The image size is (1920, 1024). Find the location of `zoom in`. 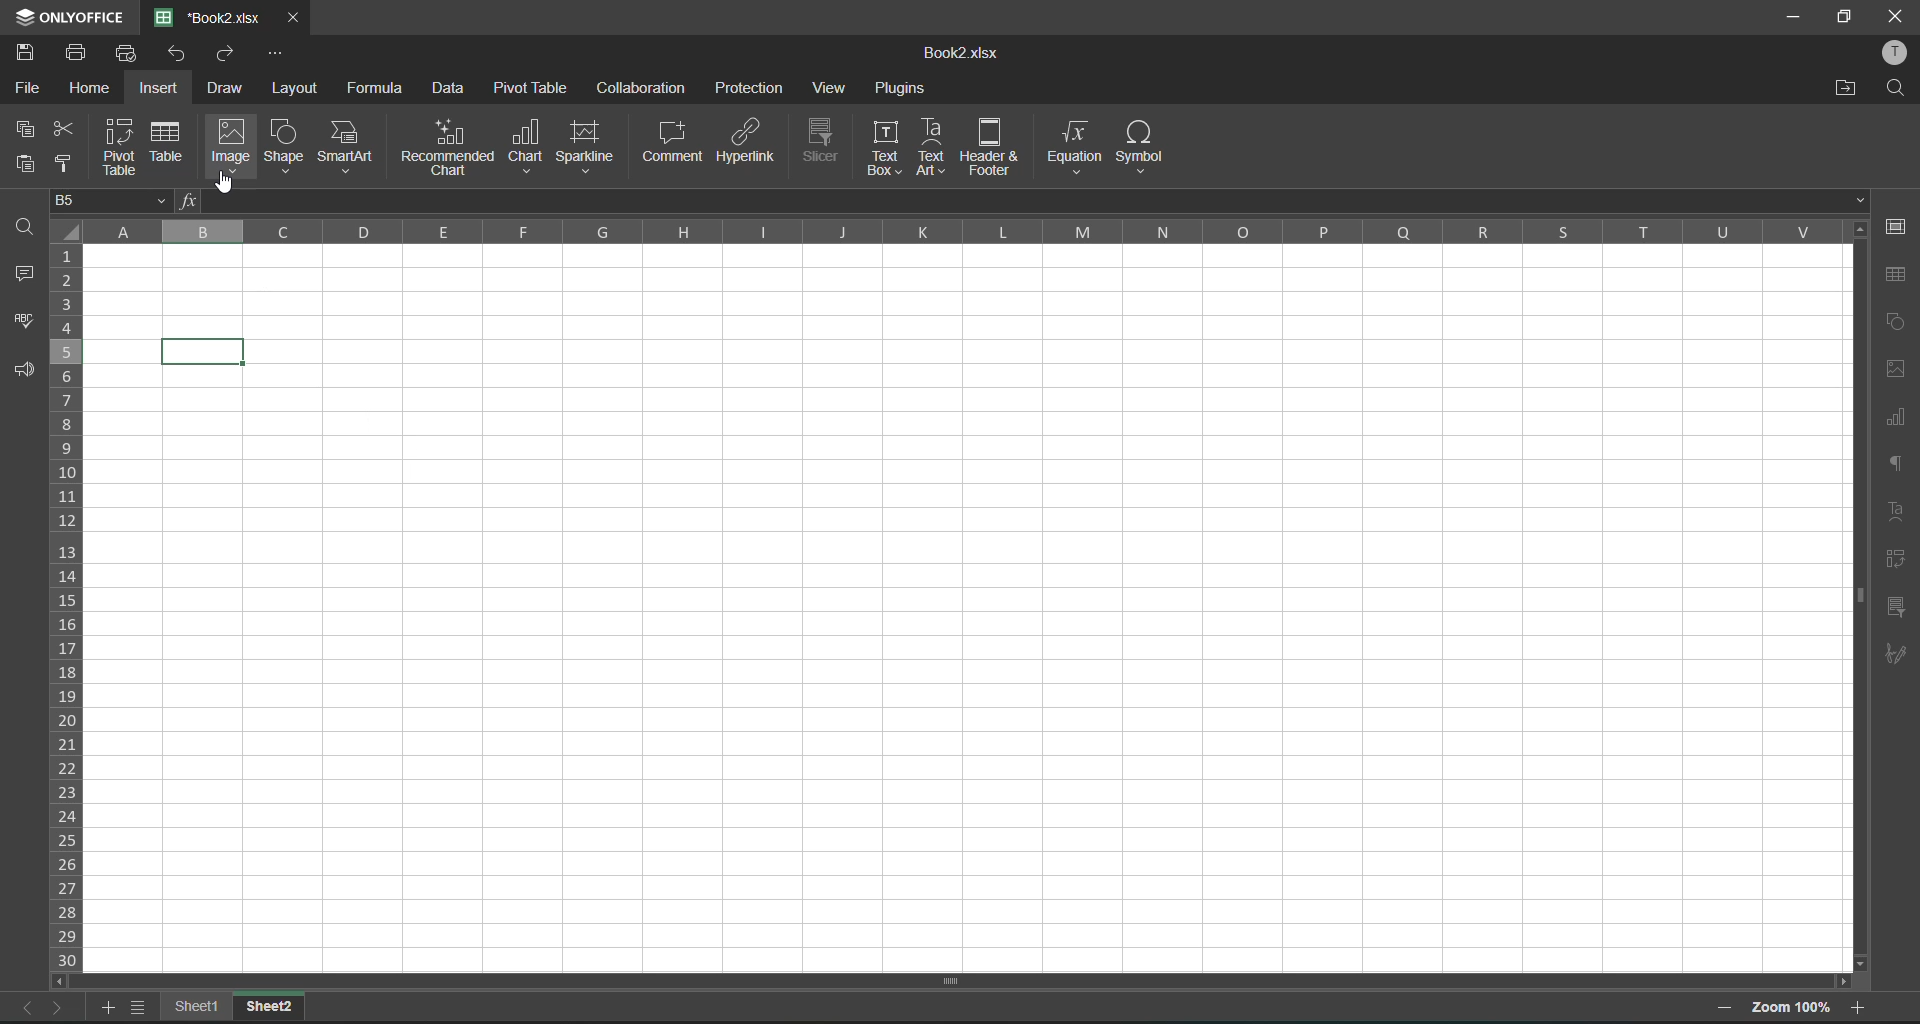

zoom in is located at coordinates (1859, 1004).